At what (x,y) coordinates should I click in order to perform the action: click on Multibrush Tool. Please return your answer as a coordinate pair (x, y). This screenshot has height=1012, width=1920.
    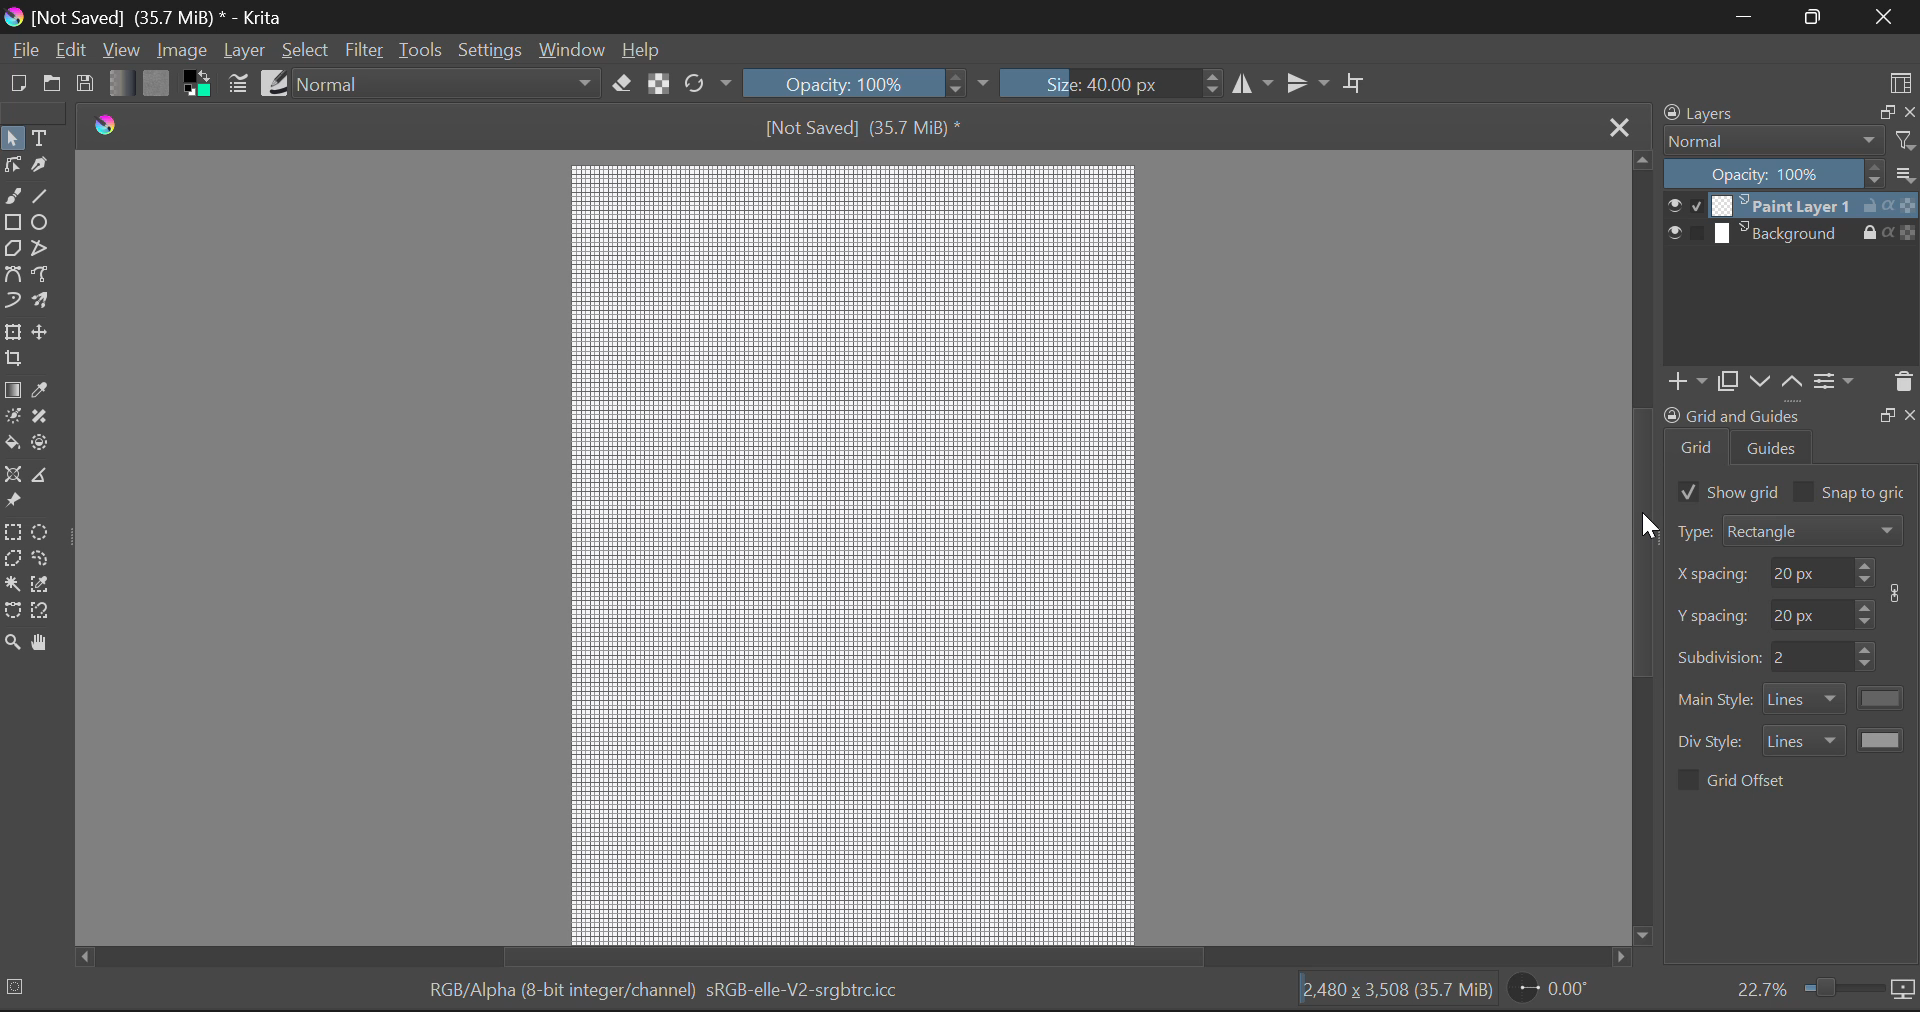
    Looking at the image, I should click on (44, 304).